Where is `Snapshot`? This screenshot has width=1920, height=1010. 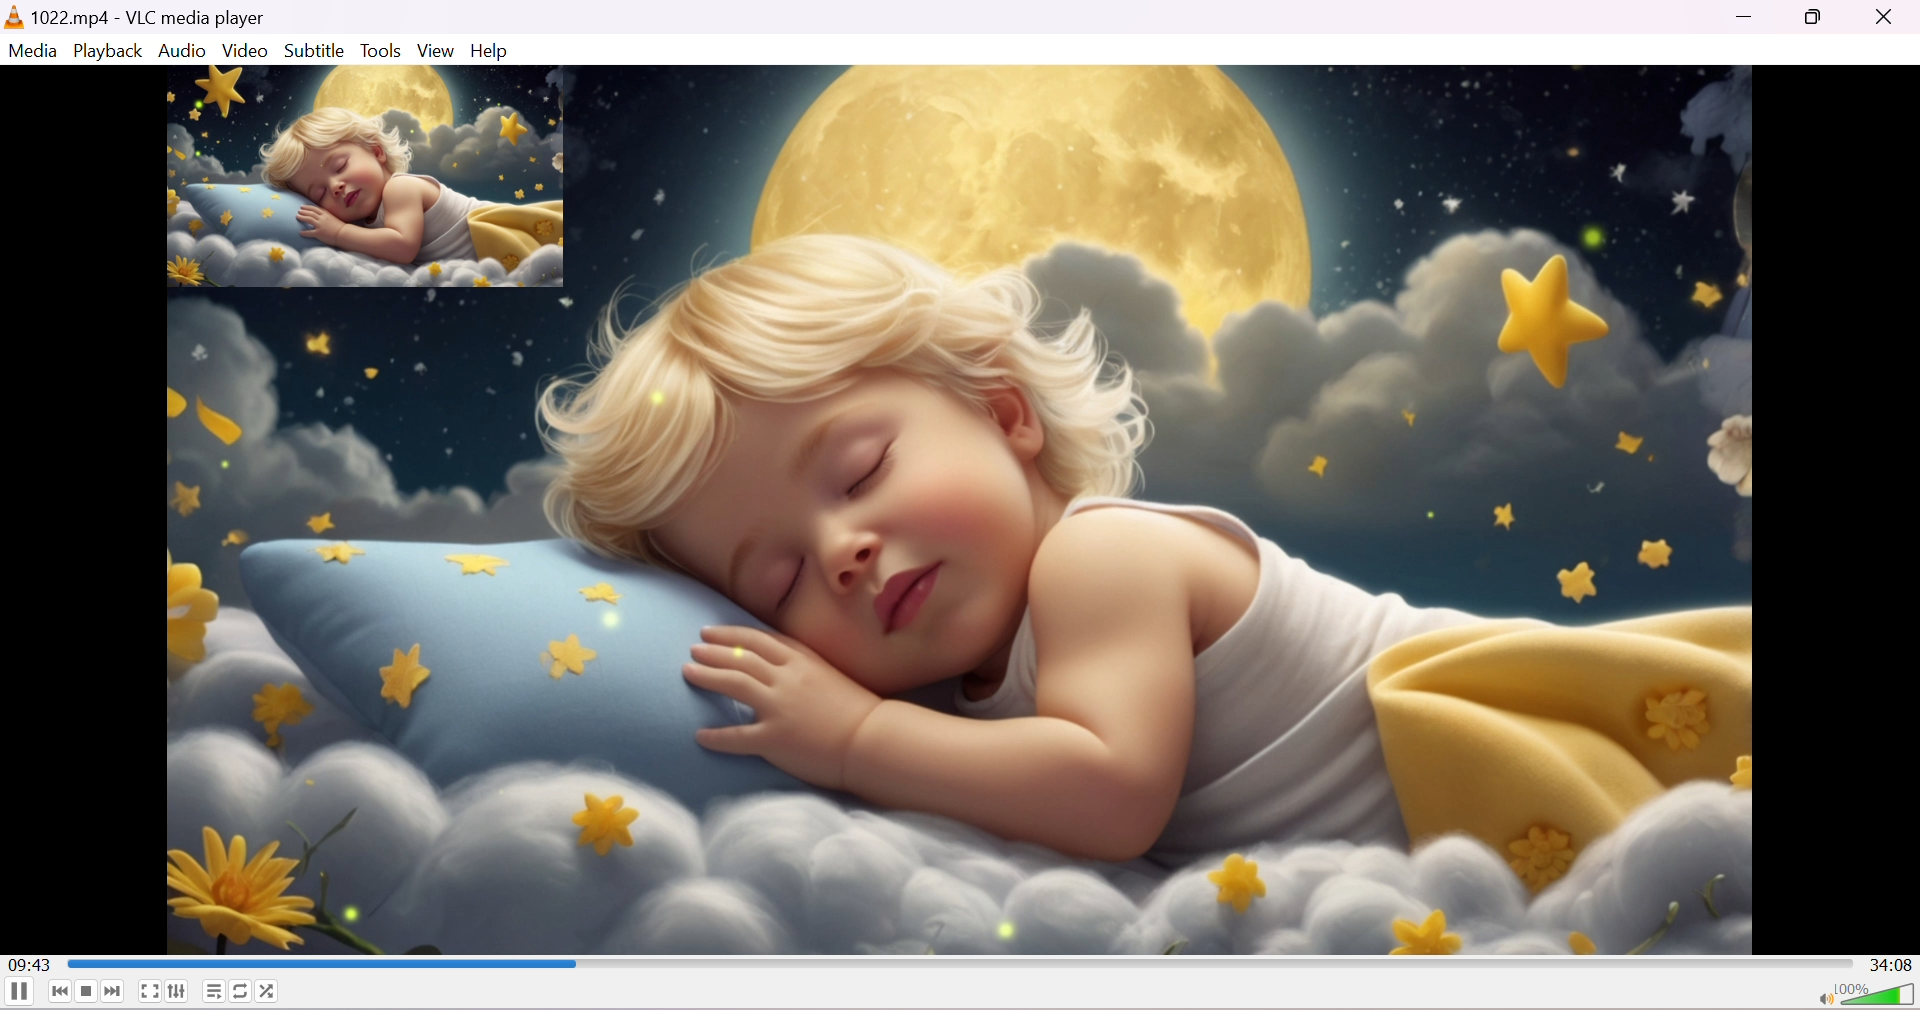 Snapshot is located at coordinates (366, 178).